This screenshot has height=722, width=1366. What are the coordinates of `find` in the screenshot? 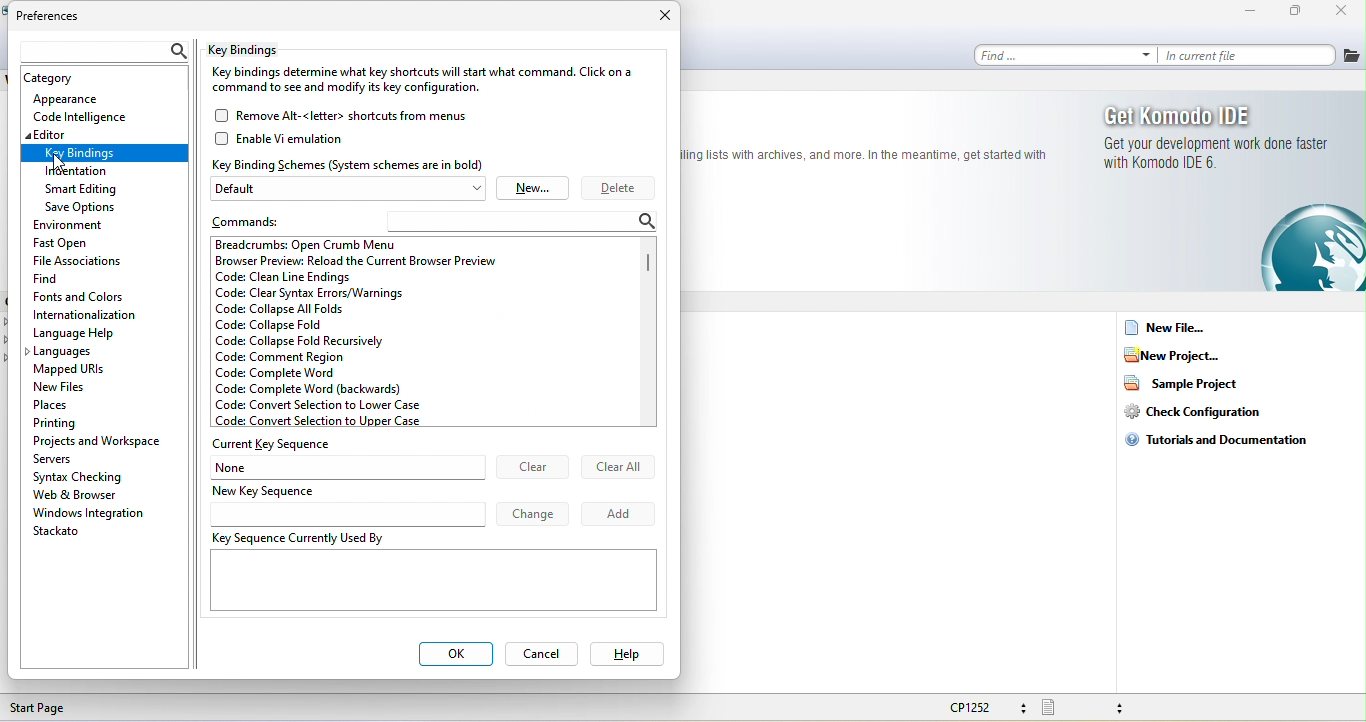 It's located at (48, 277).